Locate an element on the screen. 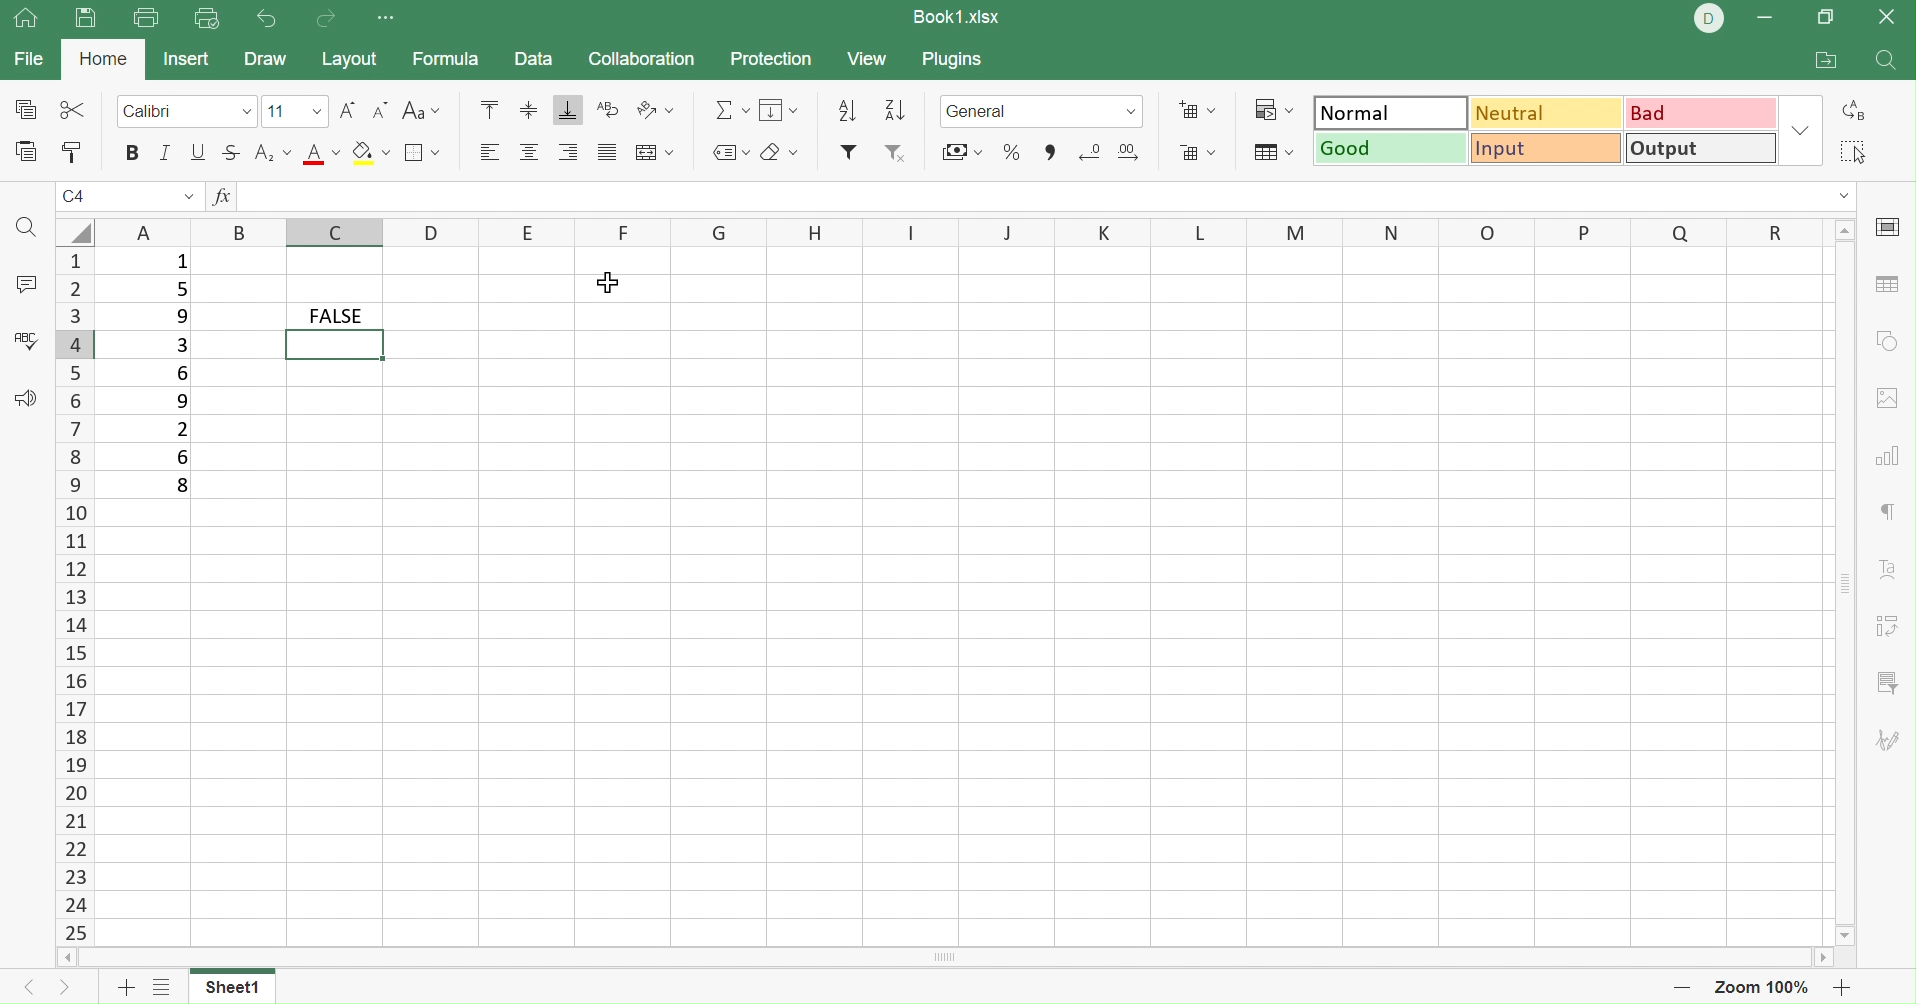 The height and width of the screenshot is (1004, 1916). Scroll bar is located at coordinates (946, 958).